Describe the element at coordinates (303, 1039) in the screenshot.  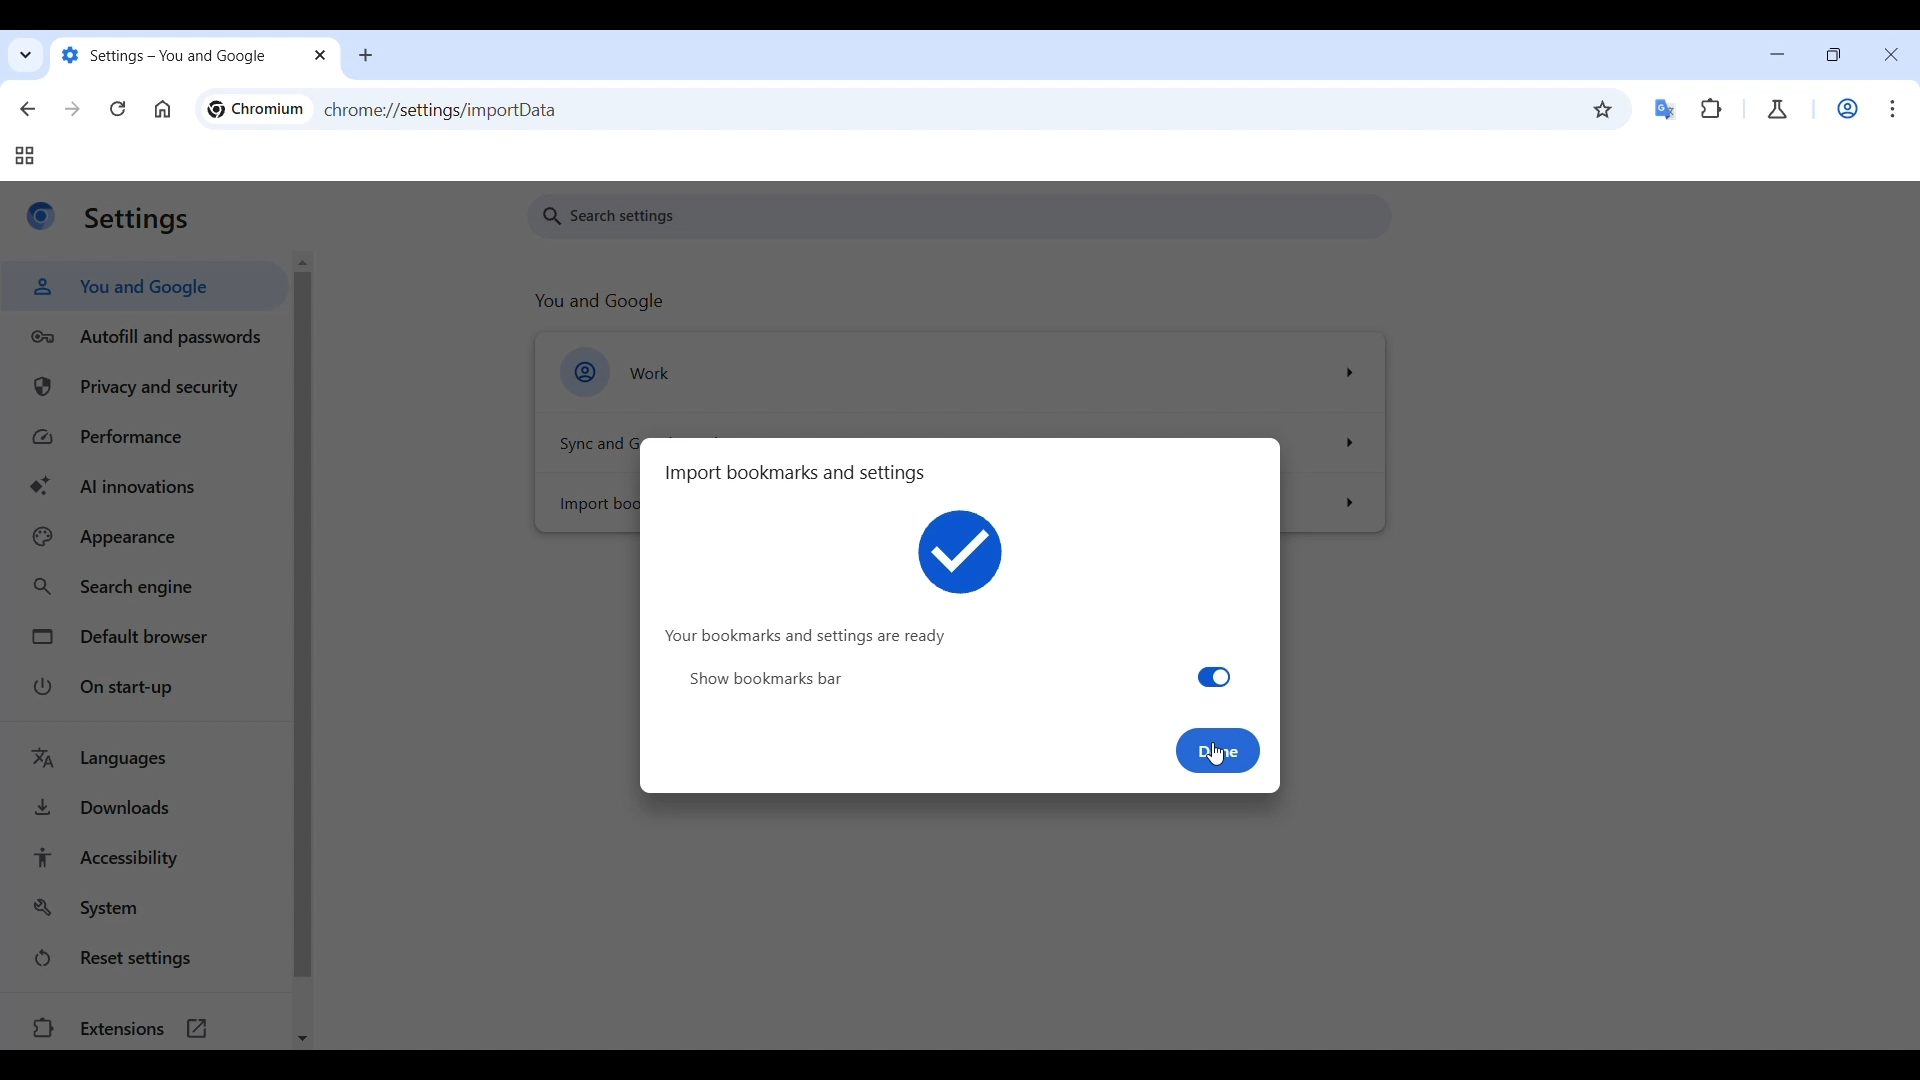
I see `Quick slide to bottom` at that location.